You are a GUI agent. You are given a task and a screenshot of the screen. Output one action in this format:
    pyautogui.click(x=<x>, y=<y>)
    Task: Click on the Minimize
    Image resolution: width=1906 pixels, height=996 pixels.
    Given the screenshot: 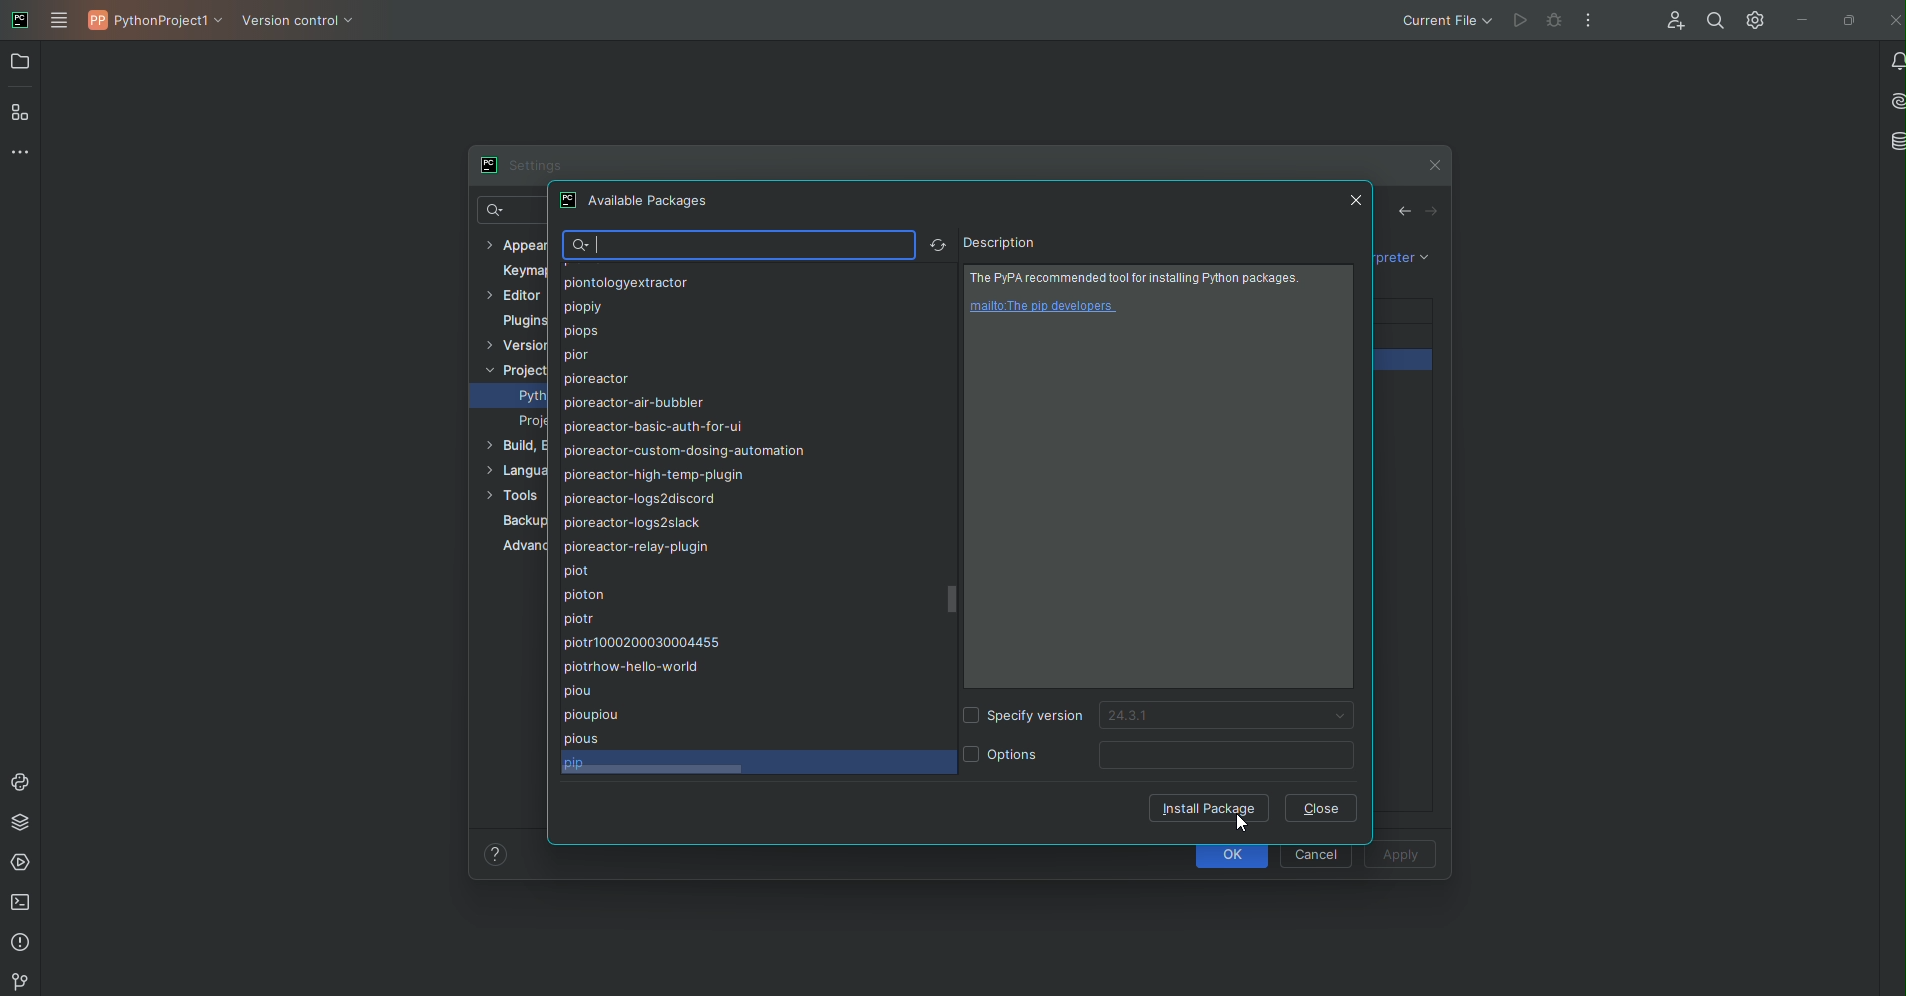 What is the action you would take?
    pyautogui.click(x=1798, y=22)
    